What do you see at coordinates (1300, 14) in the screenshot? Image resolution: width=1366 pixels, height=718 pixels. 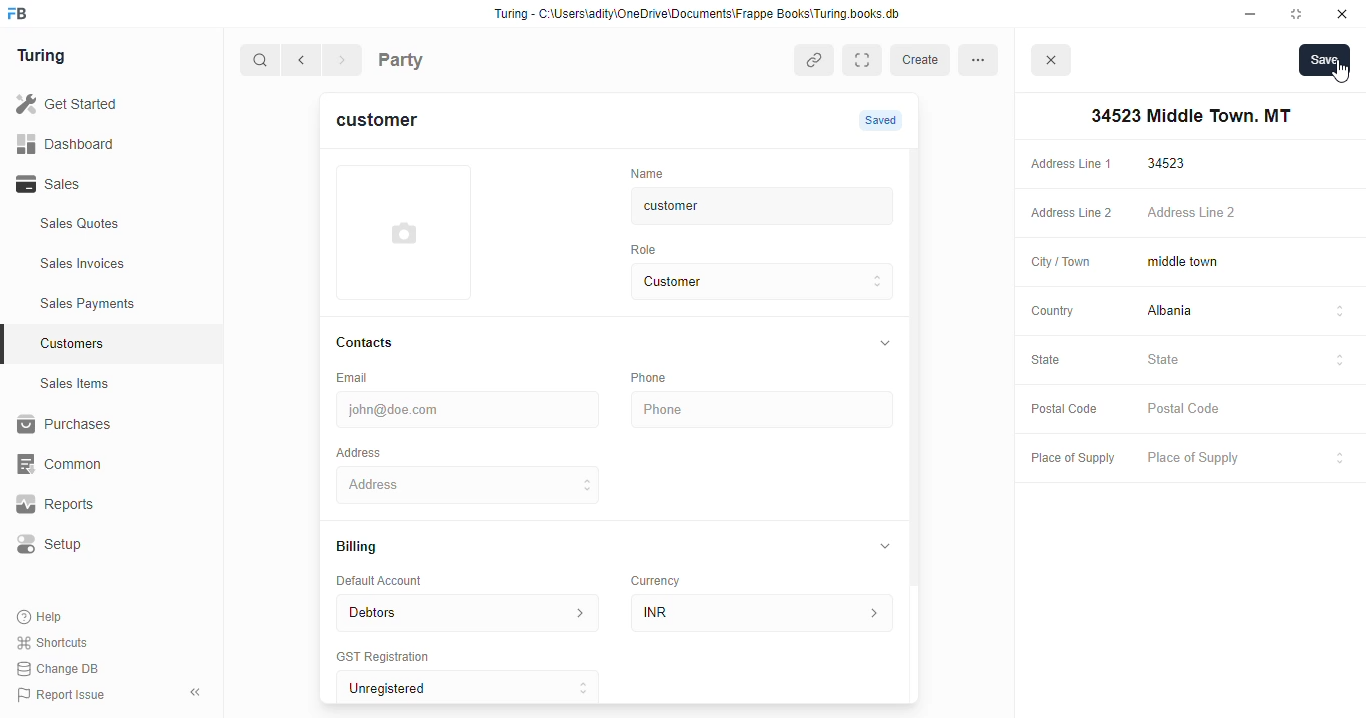 I see `maximise` at bounding box center [1300, 14].